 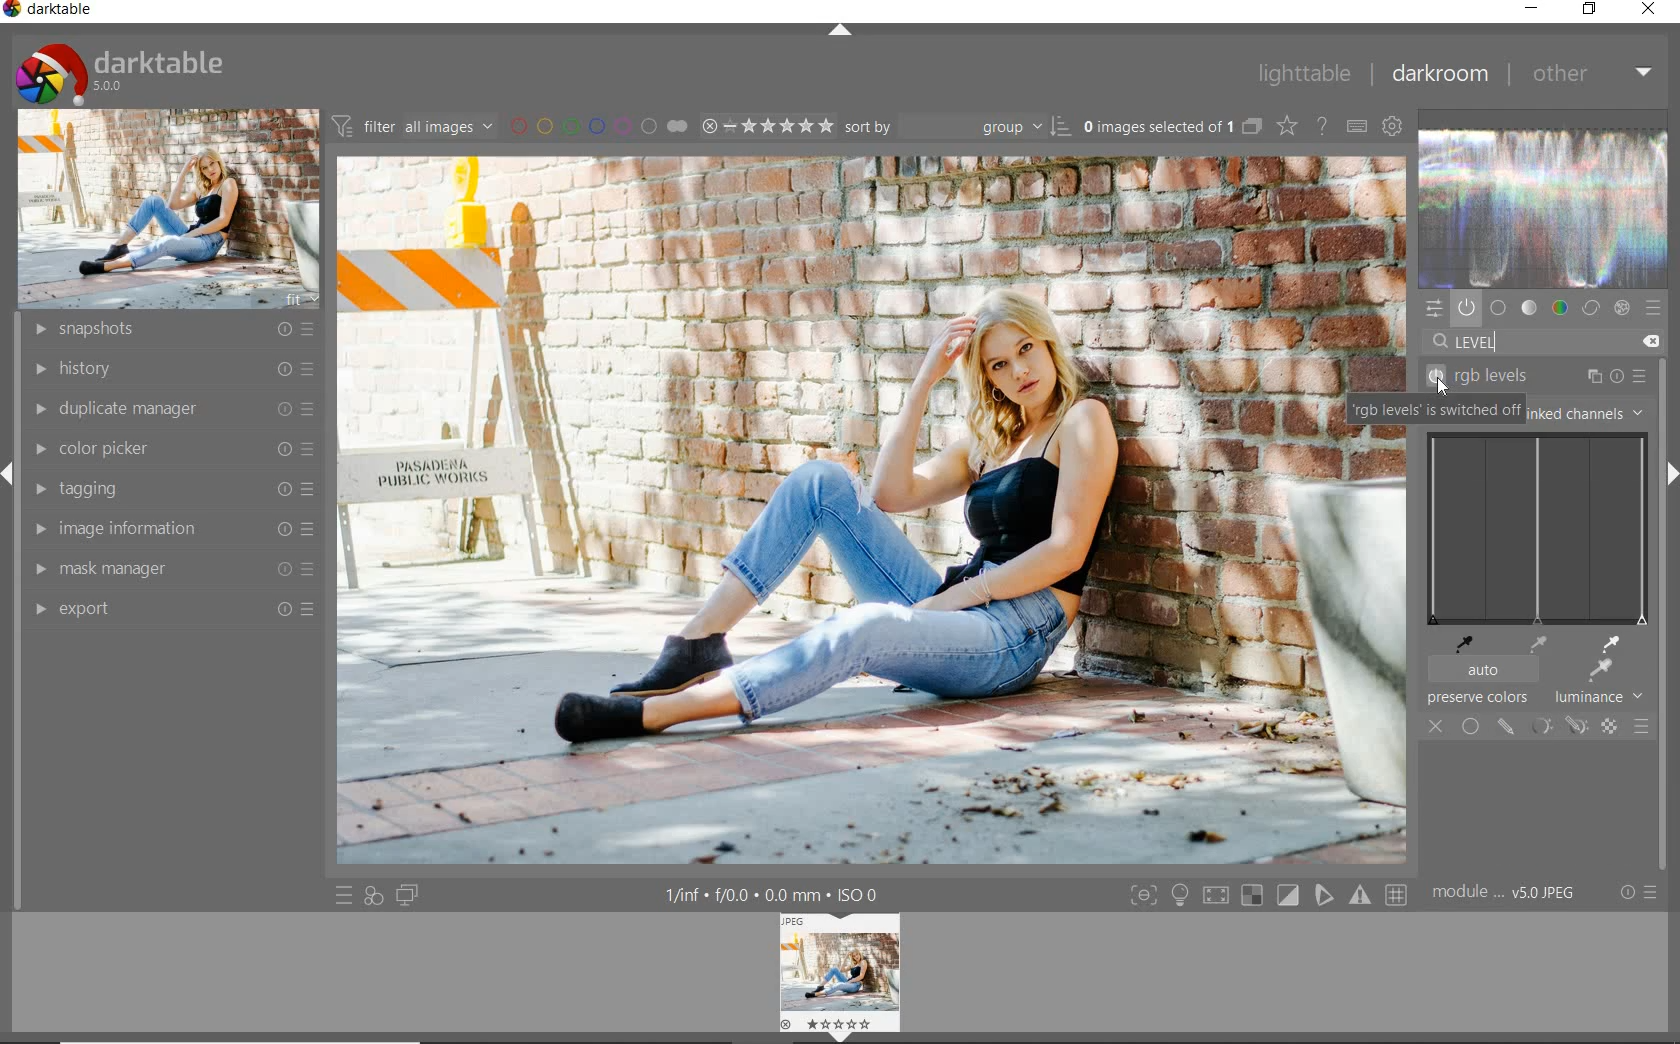 I want to click on Image preview, so click(x=837, y=978).